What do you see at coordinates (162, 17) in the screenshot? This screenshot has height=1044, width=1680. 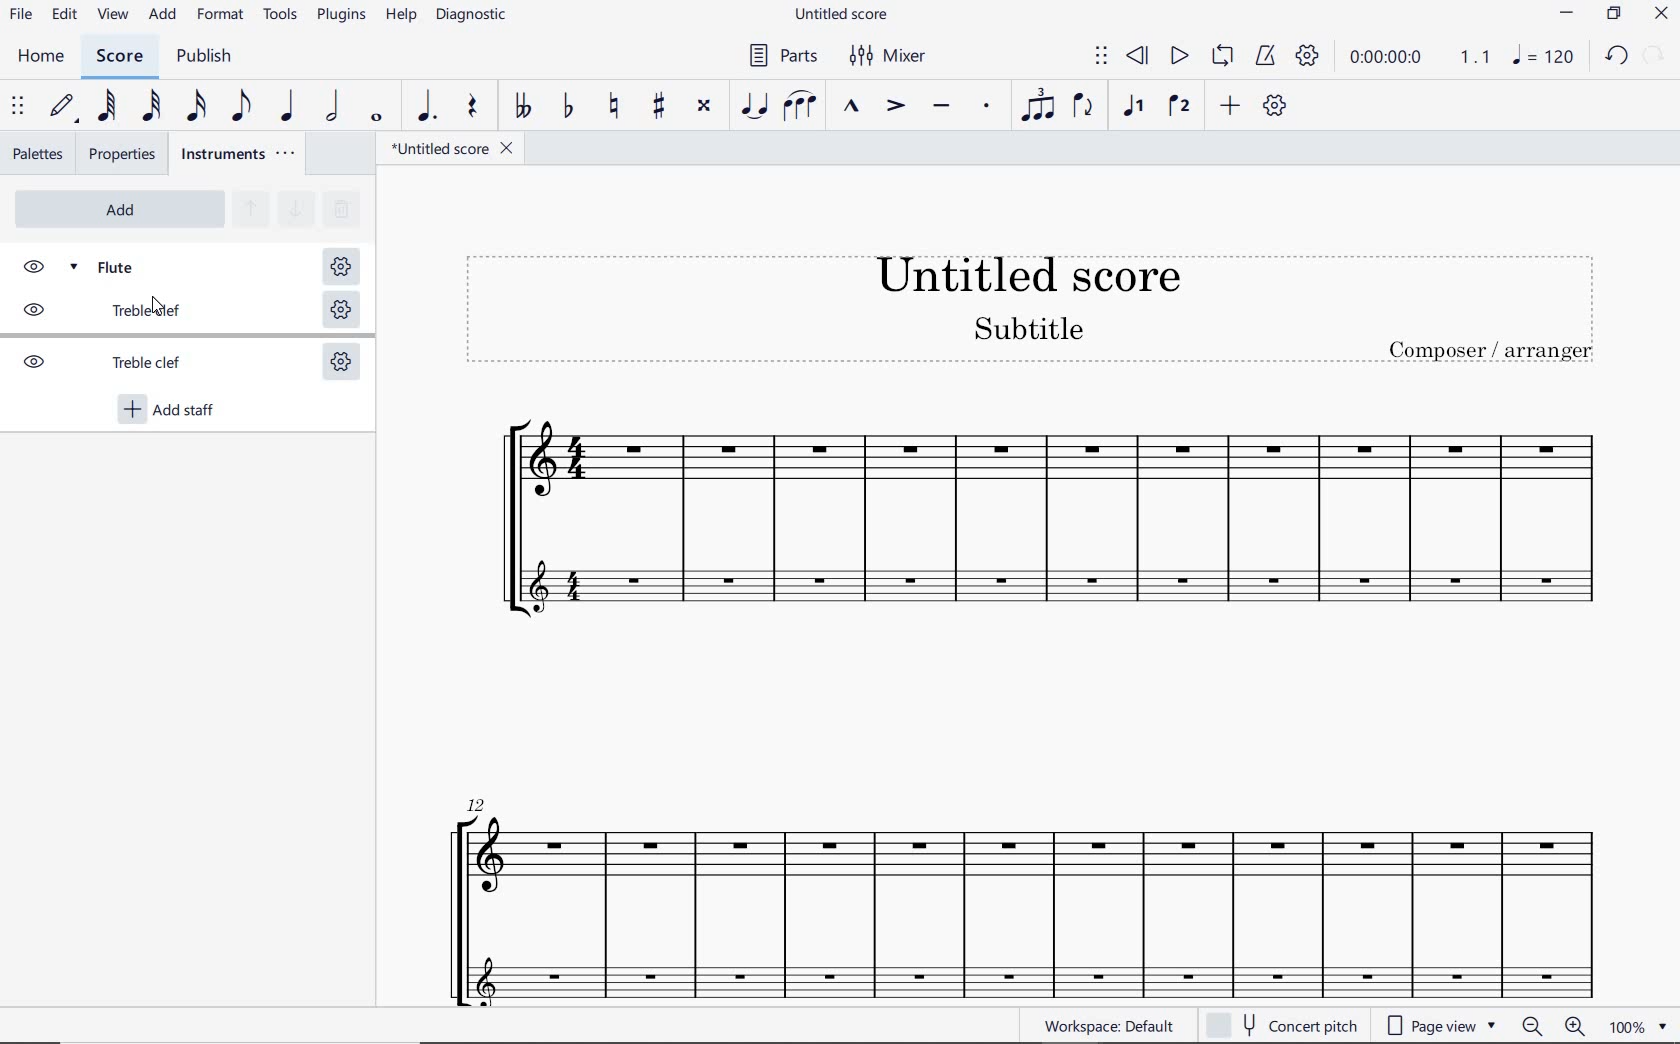 I see `ADD` at bounding box center [162, 17].